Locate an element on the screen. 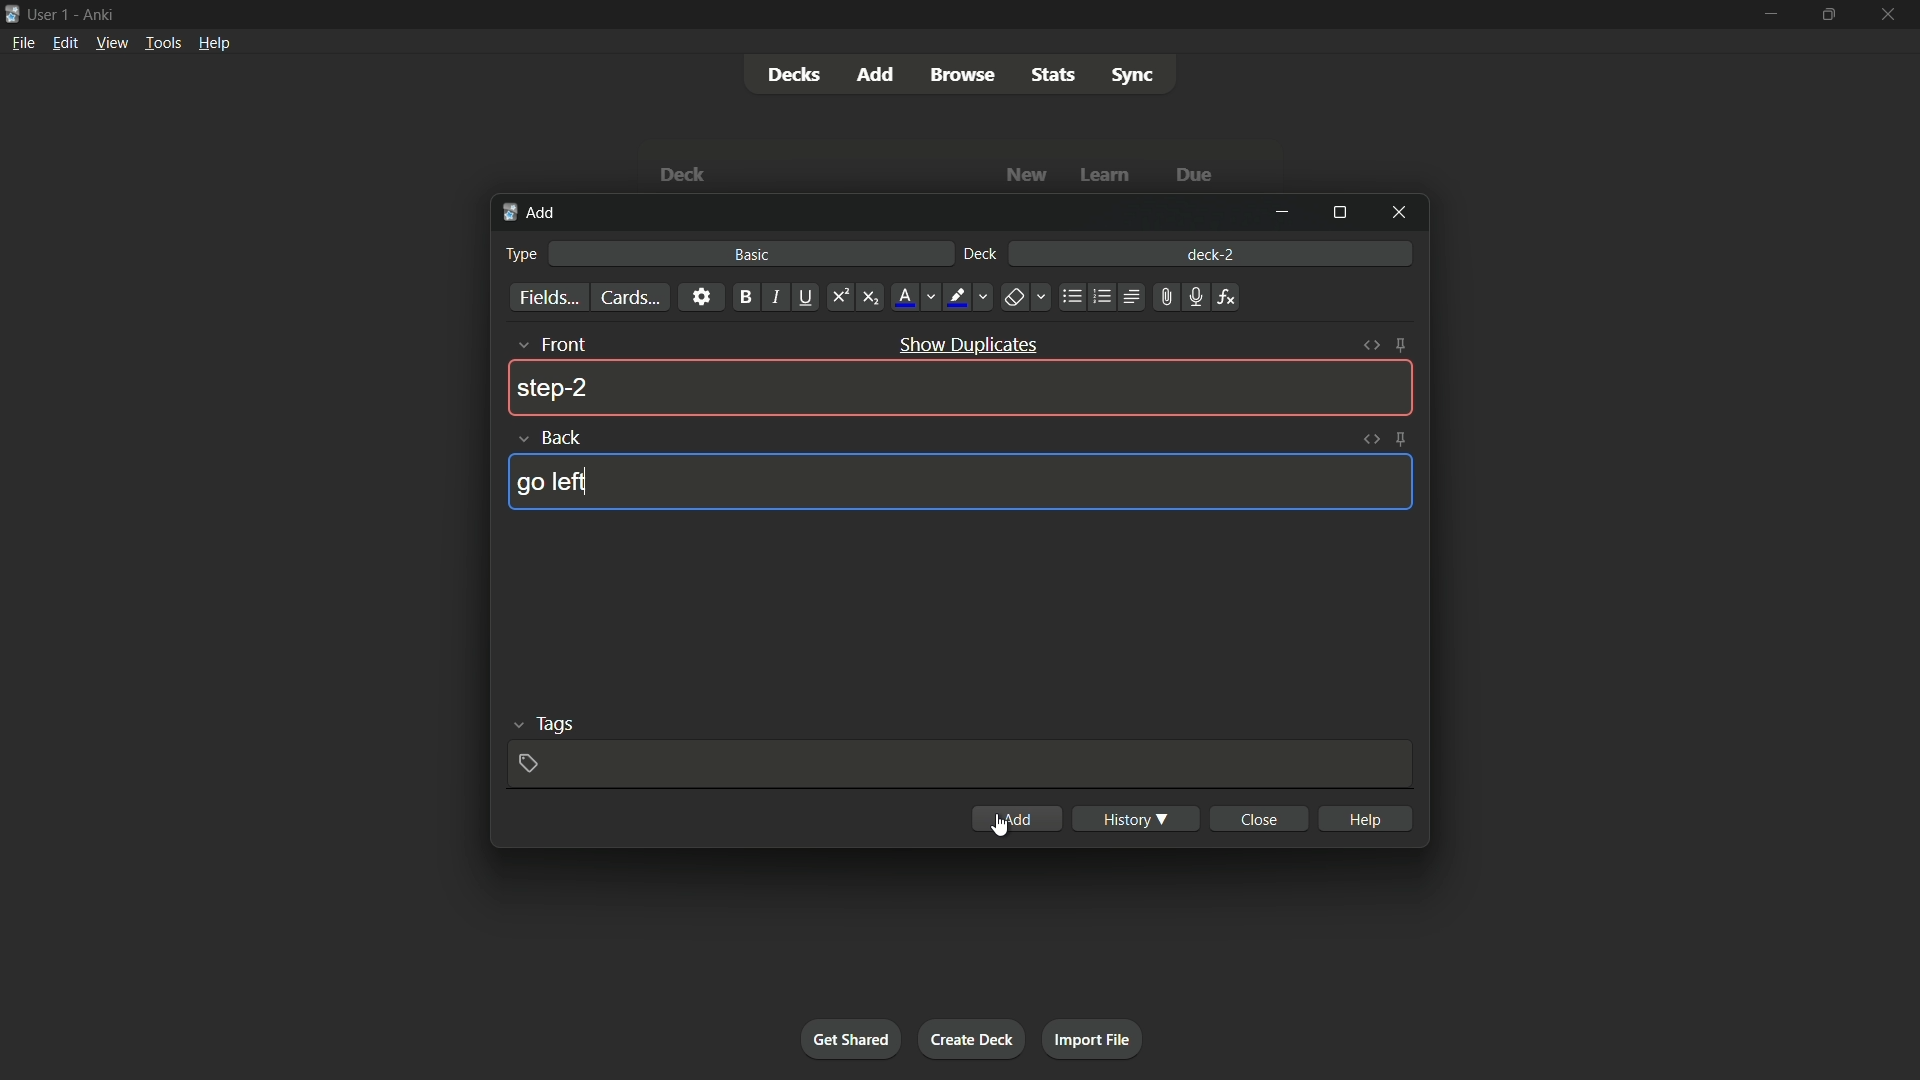 The height and width of the screenshot is (1080, 1920). maximize is located at coordinates (1341, 211).